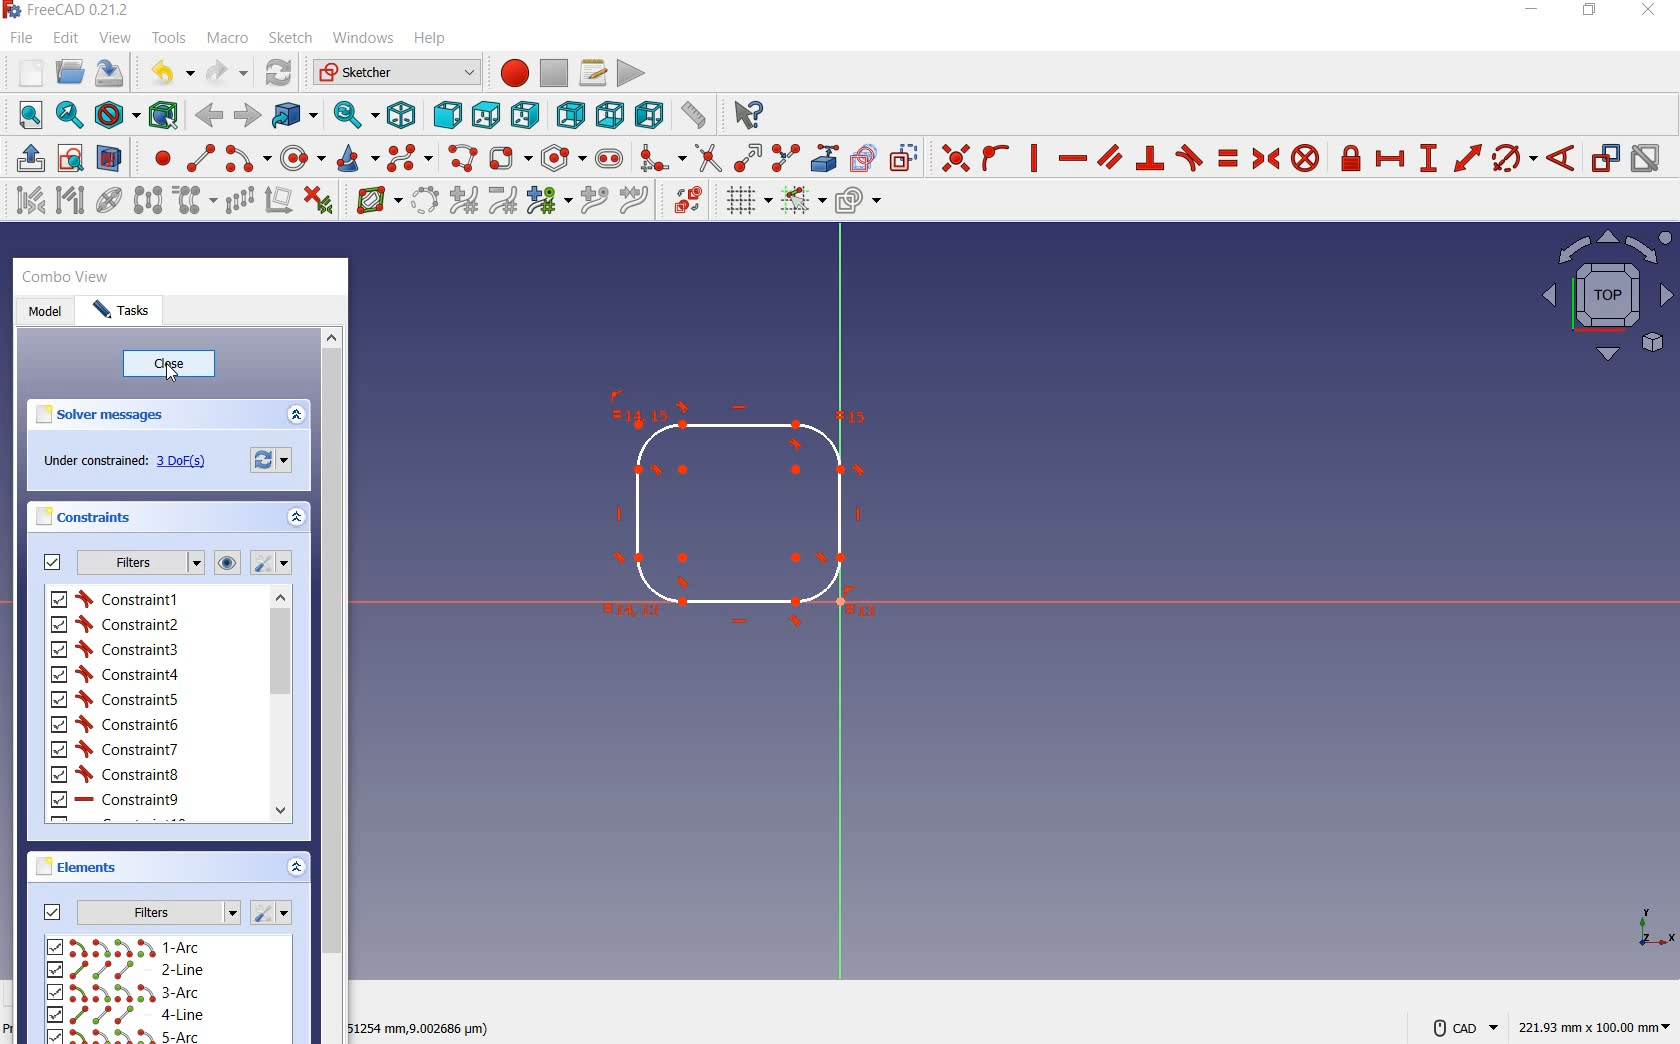 The height and width of the screenshot is (1044, 1680). I want to click on combo view, so click(97, 277).